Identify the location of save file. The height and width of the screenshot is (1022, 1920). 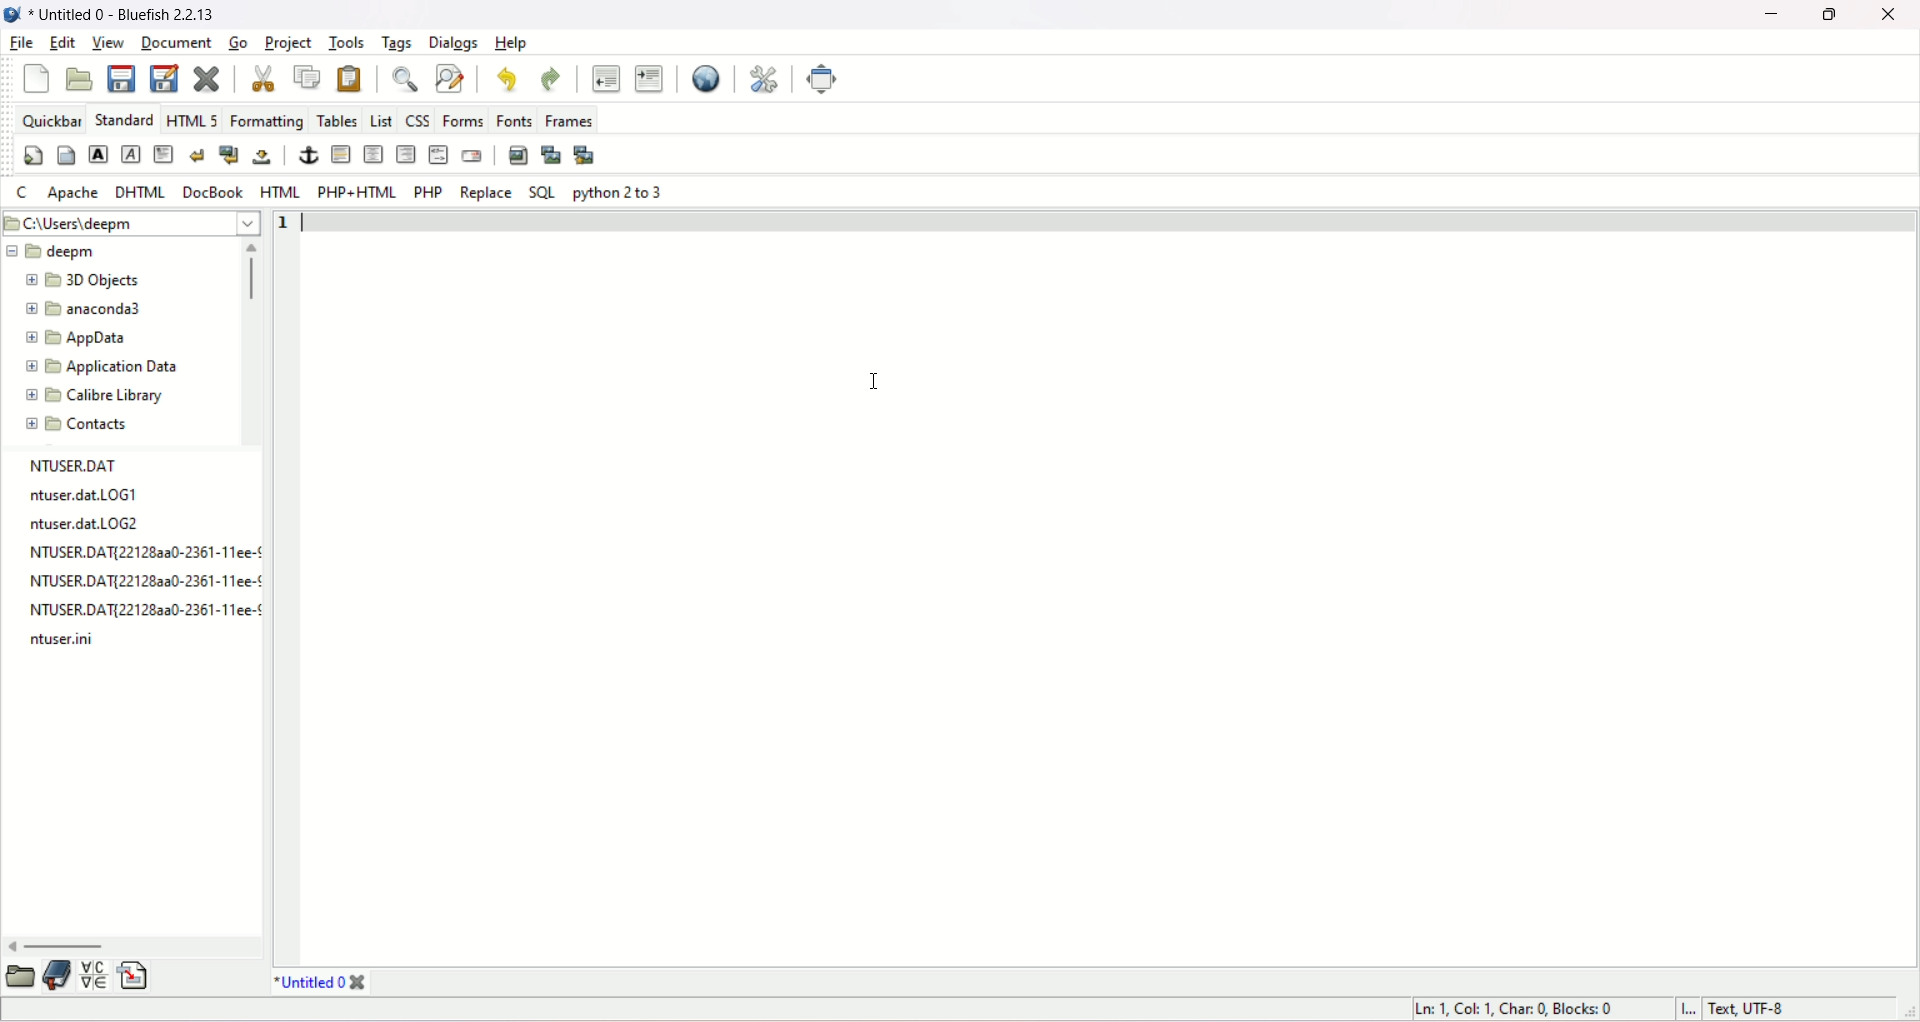
(123, 79).